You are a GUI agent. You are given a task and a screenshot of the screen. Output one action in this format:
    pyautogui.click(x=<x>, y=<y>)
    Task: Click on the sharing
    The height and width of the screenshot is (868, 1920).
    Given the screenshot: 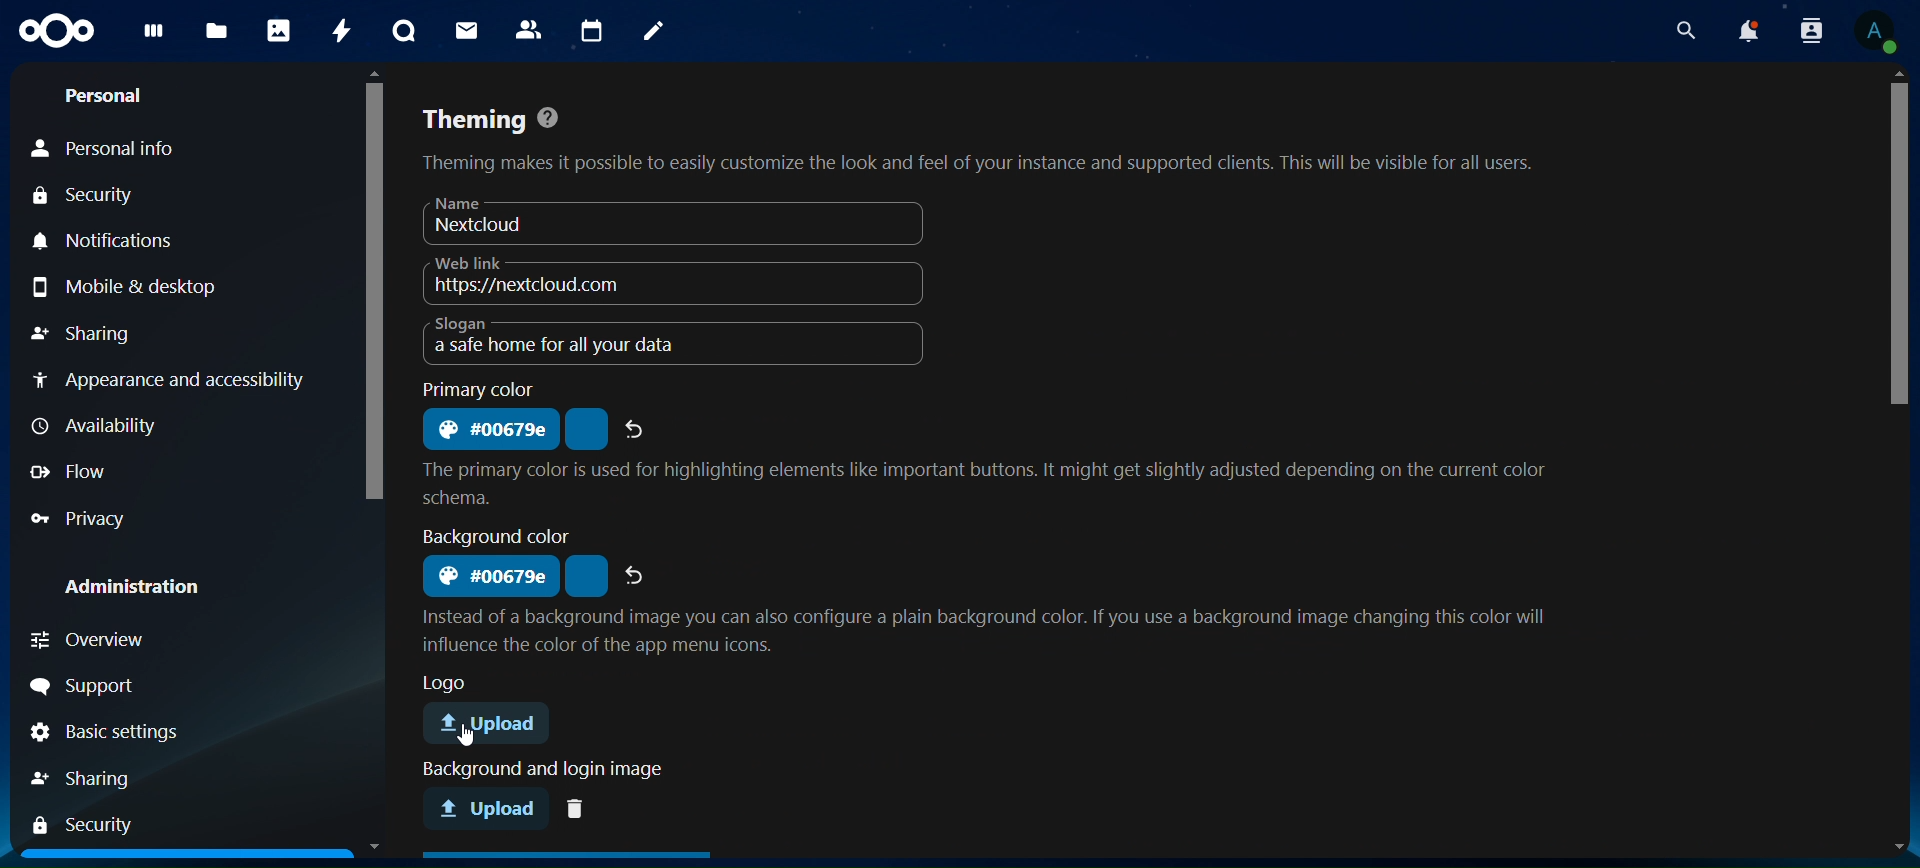 What is the action you would take?
    pyautogui.click(x=98, y=777)
    